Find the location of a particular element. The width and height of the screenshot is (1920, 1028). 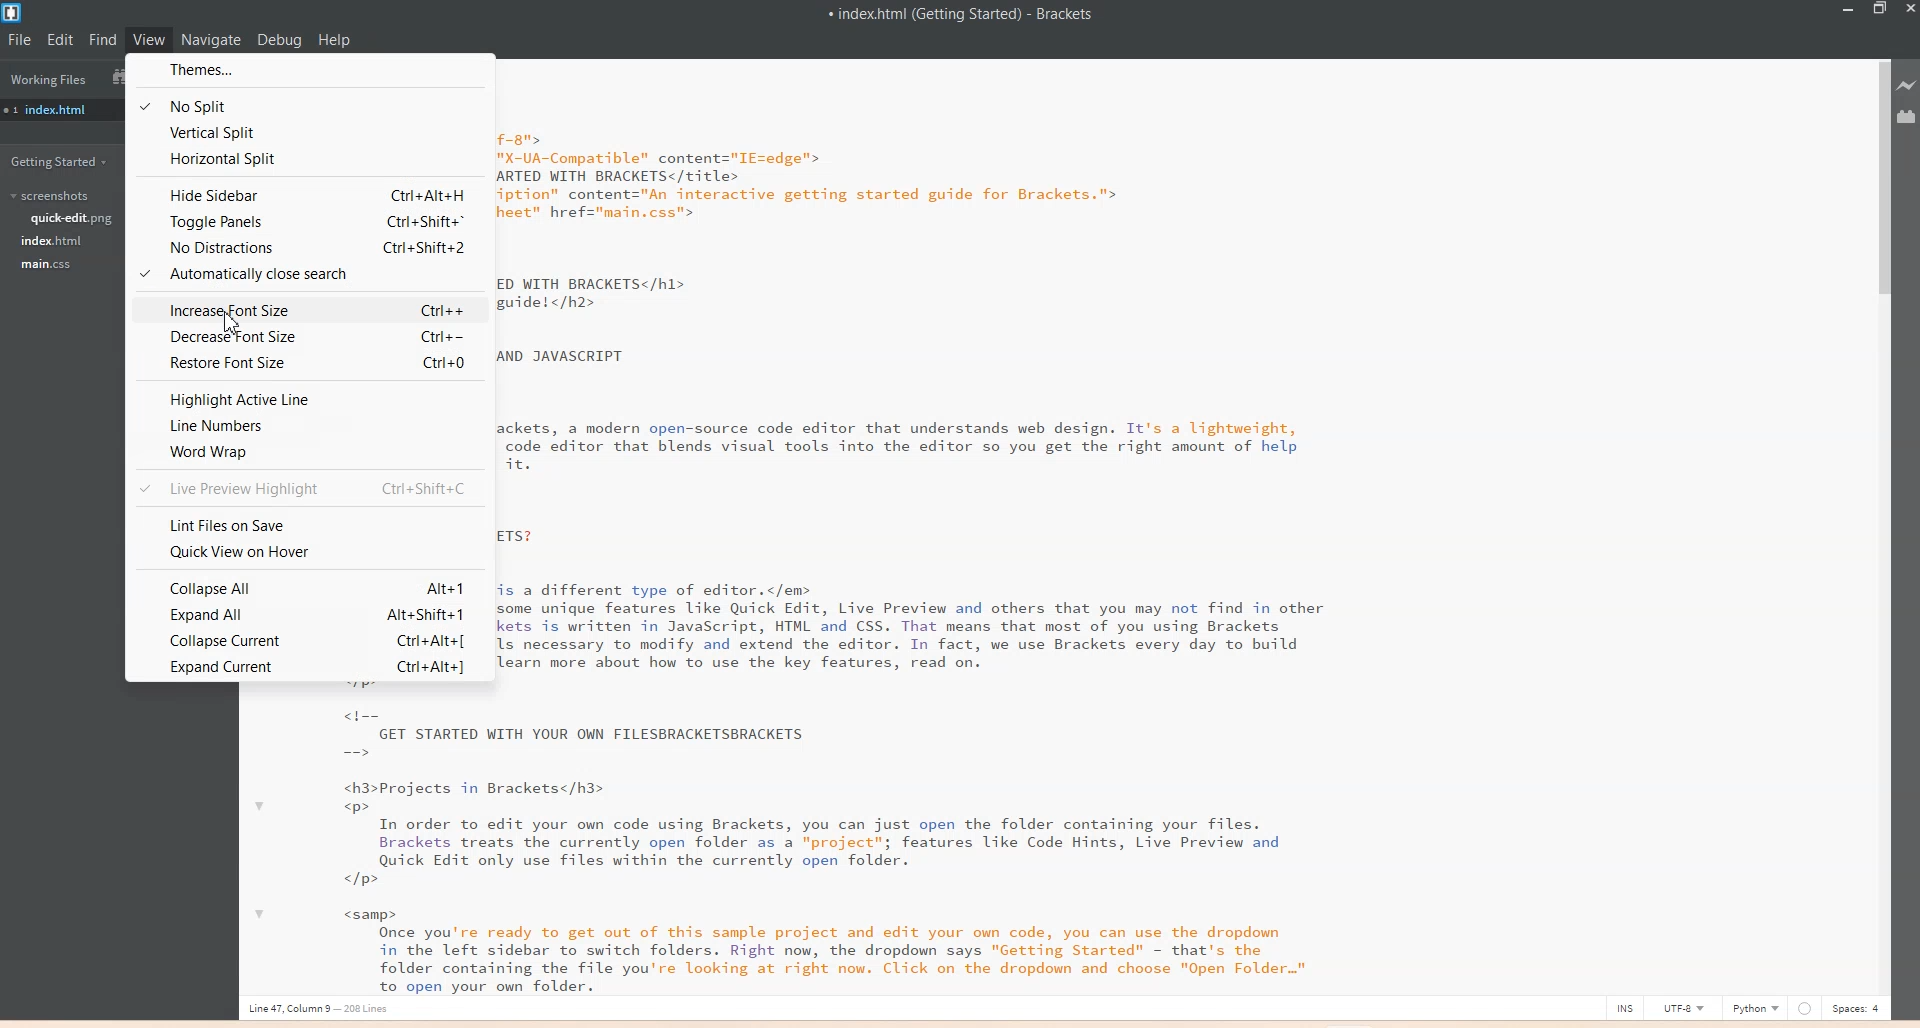

Help is located at coordinates (335, 40).